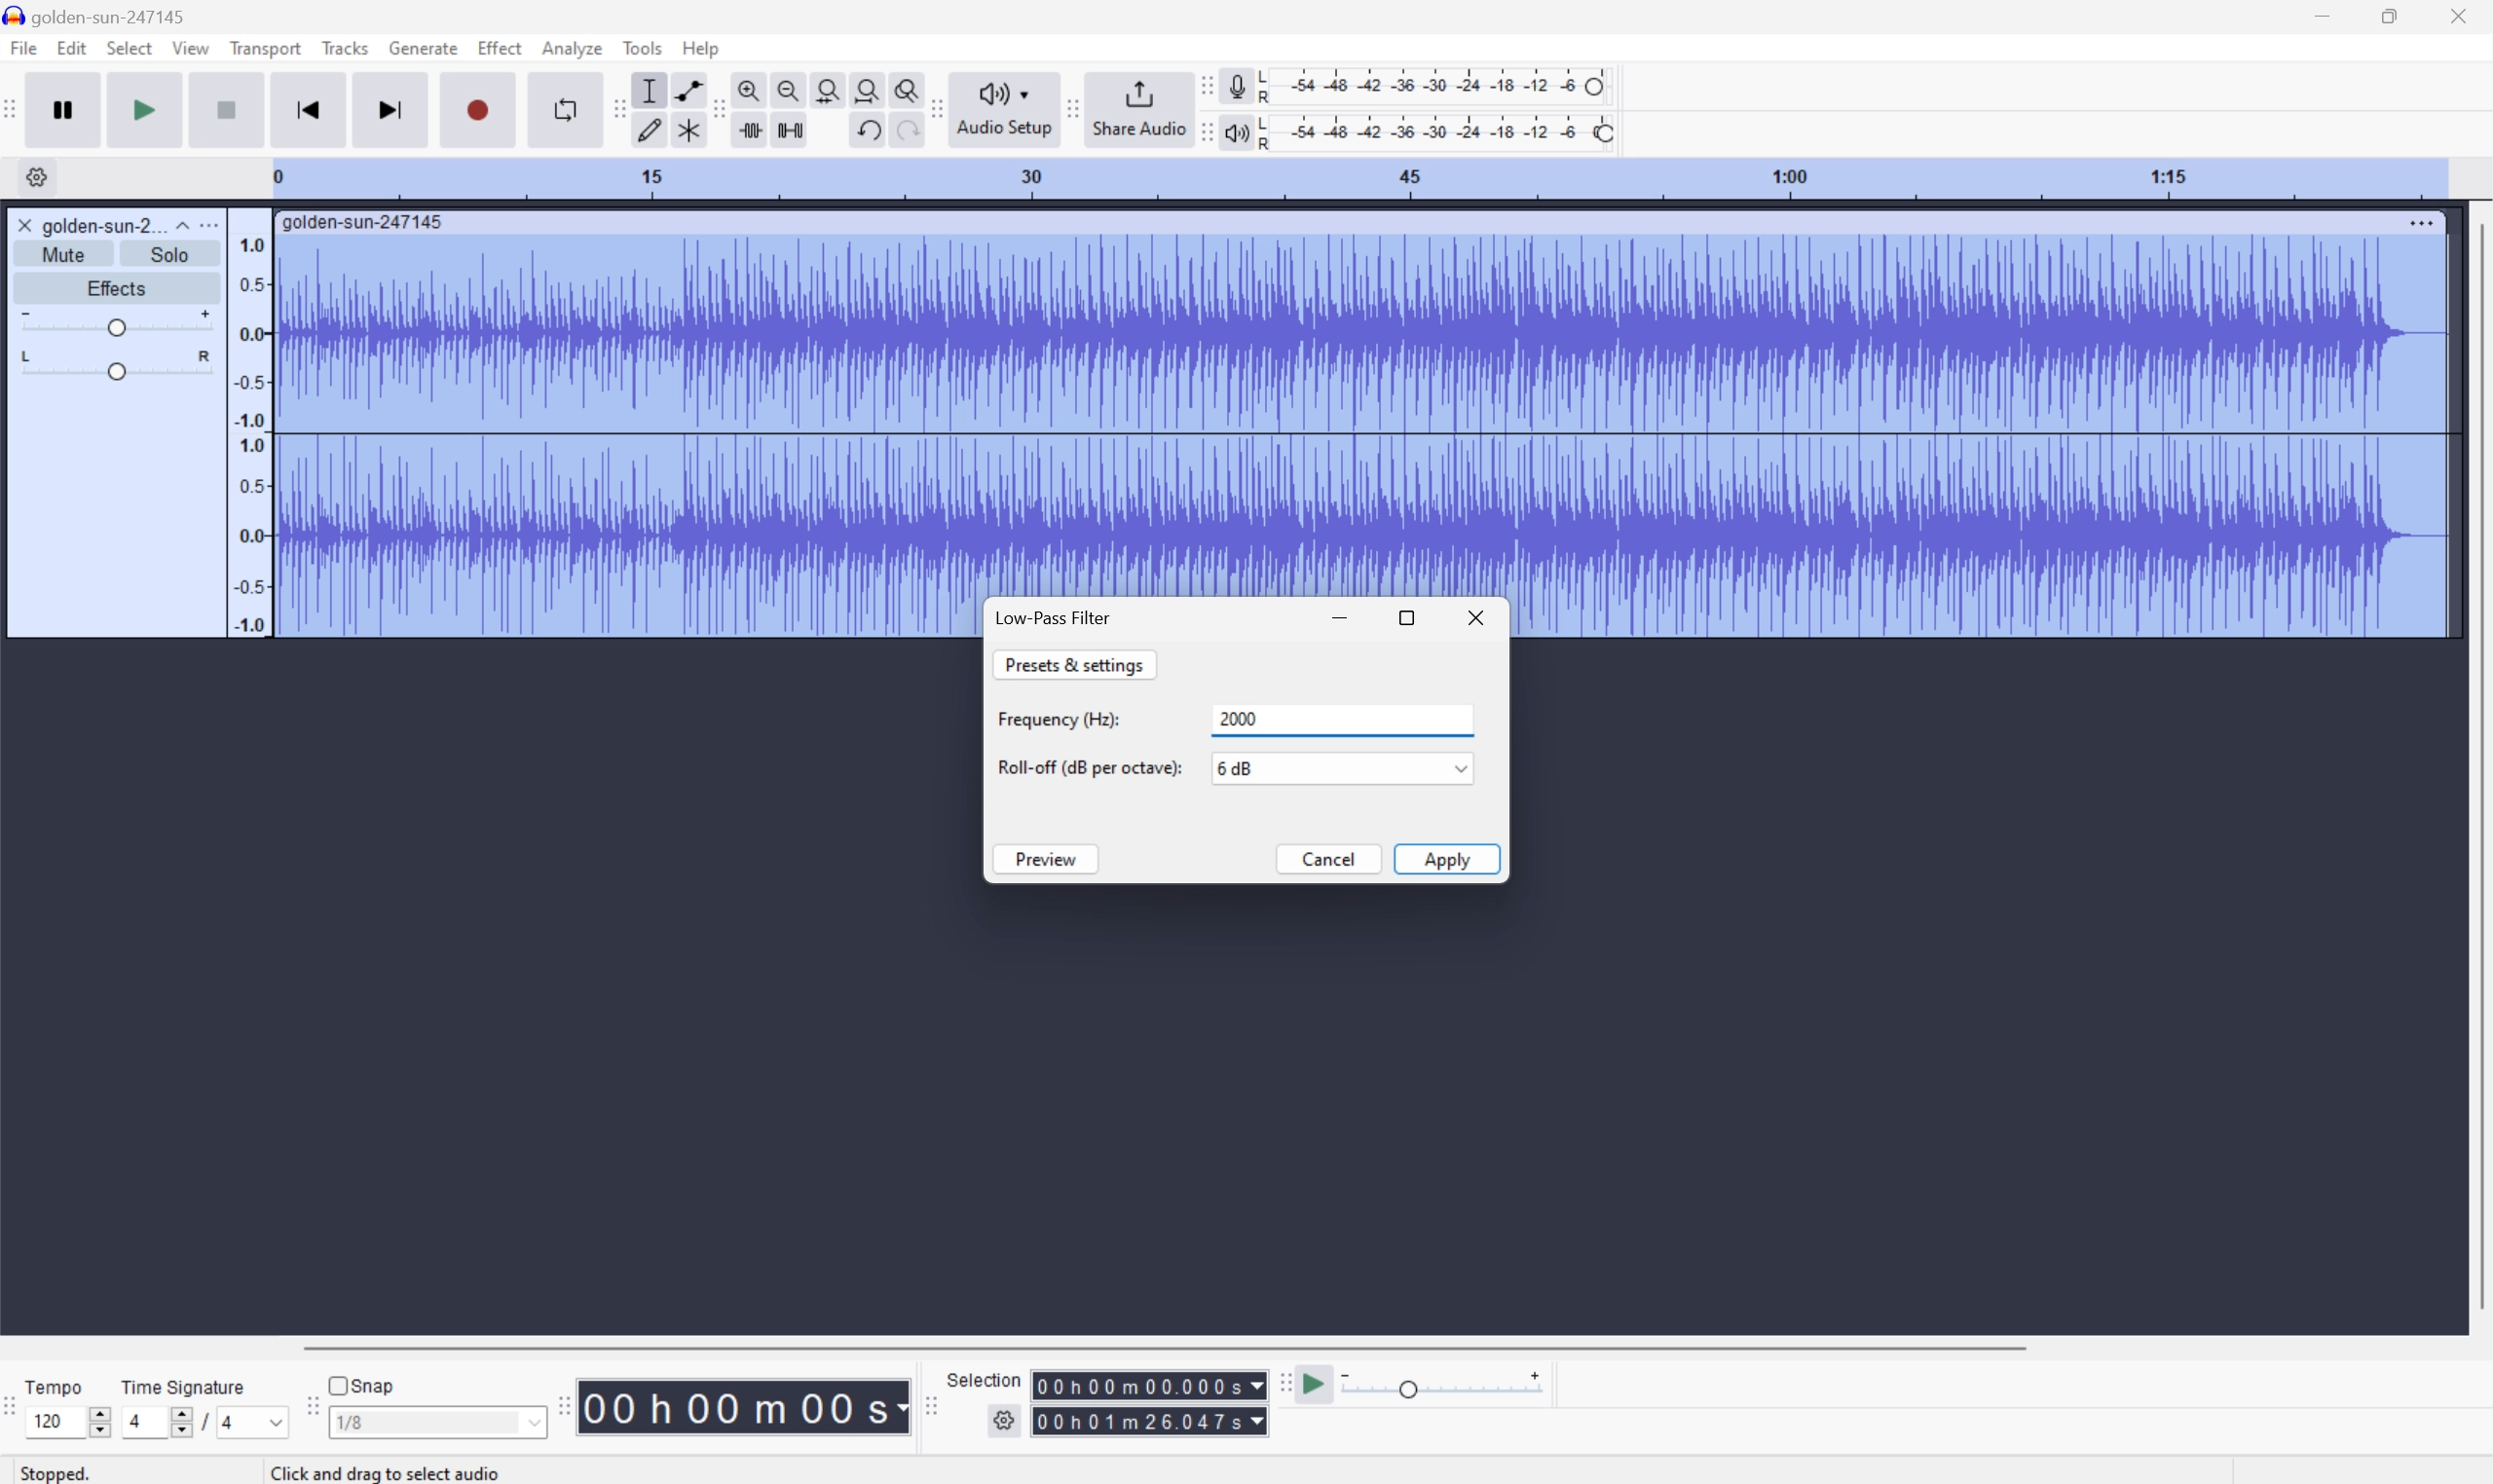  I want to click on Tracks, so click(345, 46).